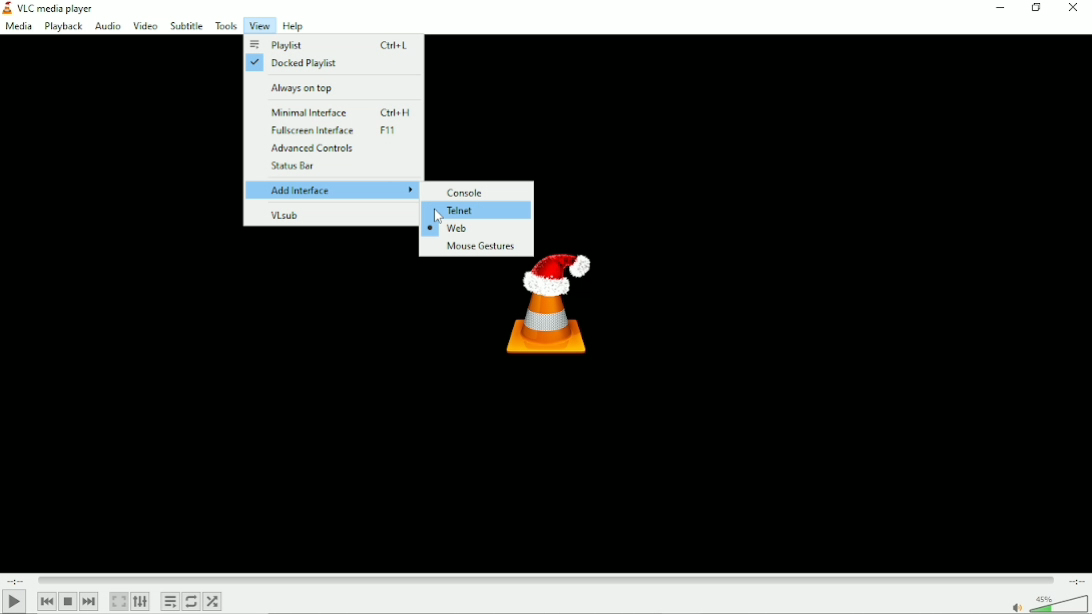 Image resolution: width=1092 pixels, height=614 pixels. I want to click on Video, so click(145, 25).